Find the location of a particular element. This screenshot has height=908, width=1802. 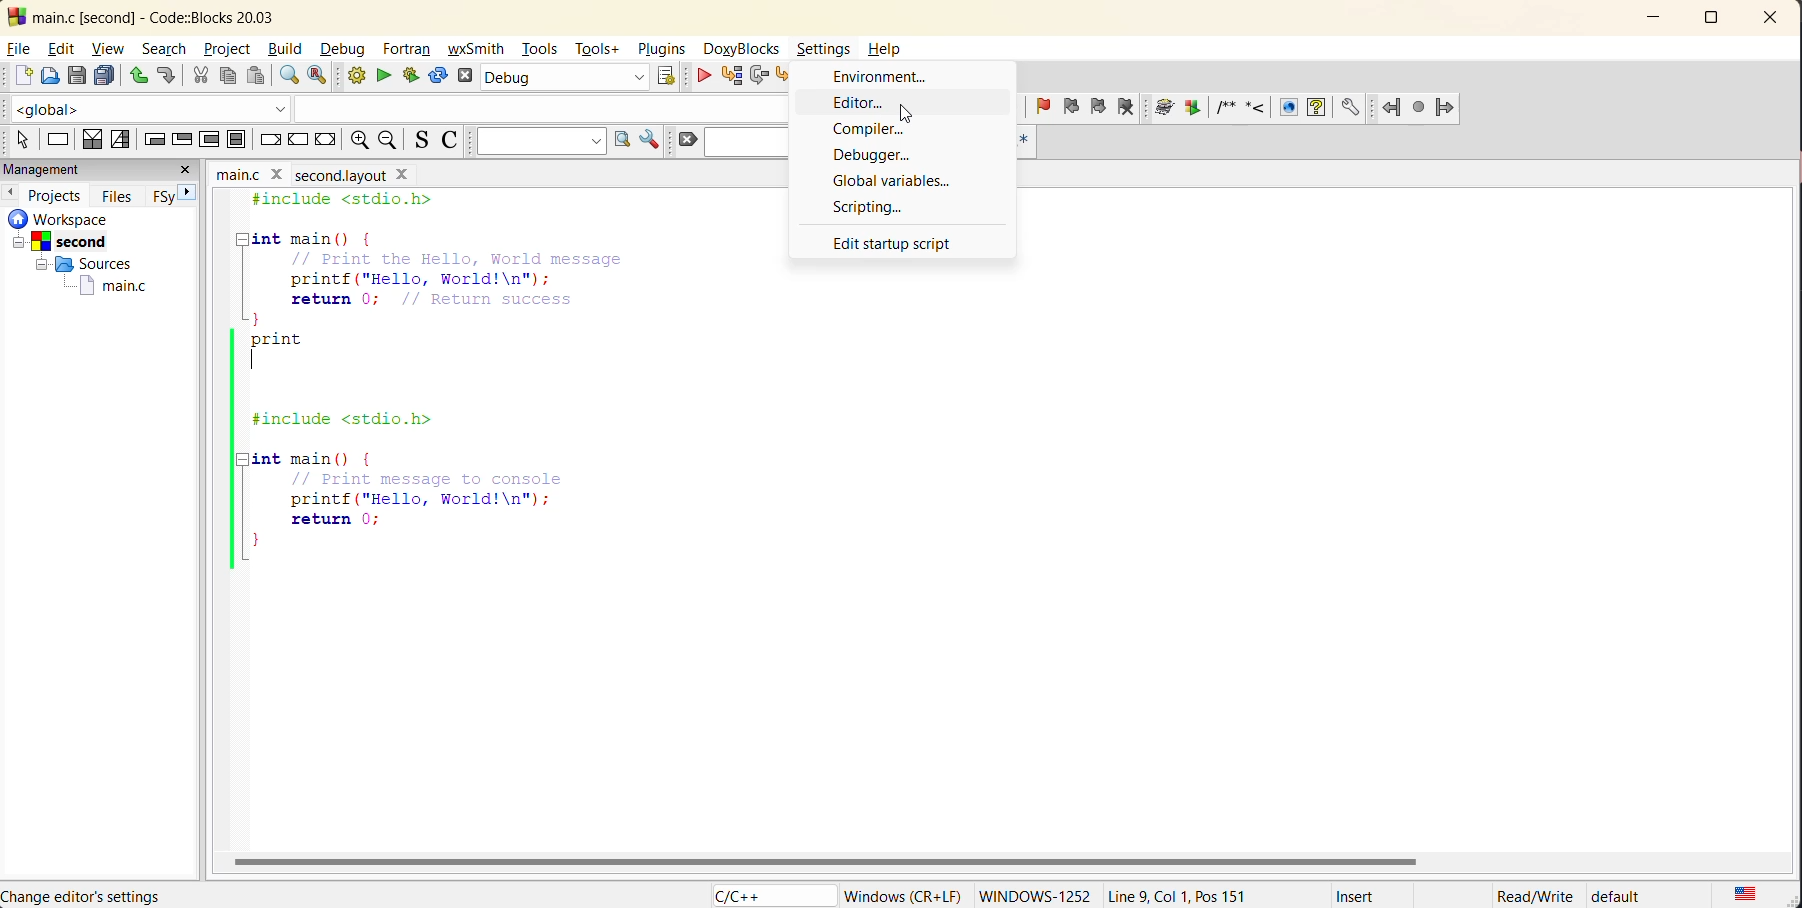

replace is located at coordinates (326, 79).